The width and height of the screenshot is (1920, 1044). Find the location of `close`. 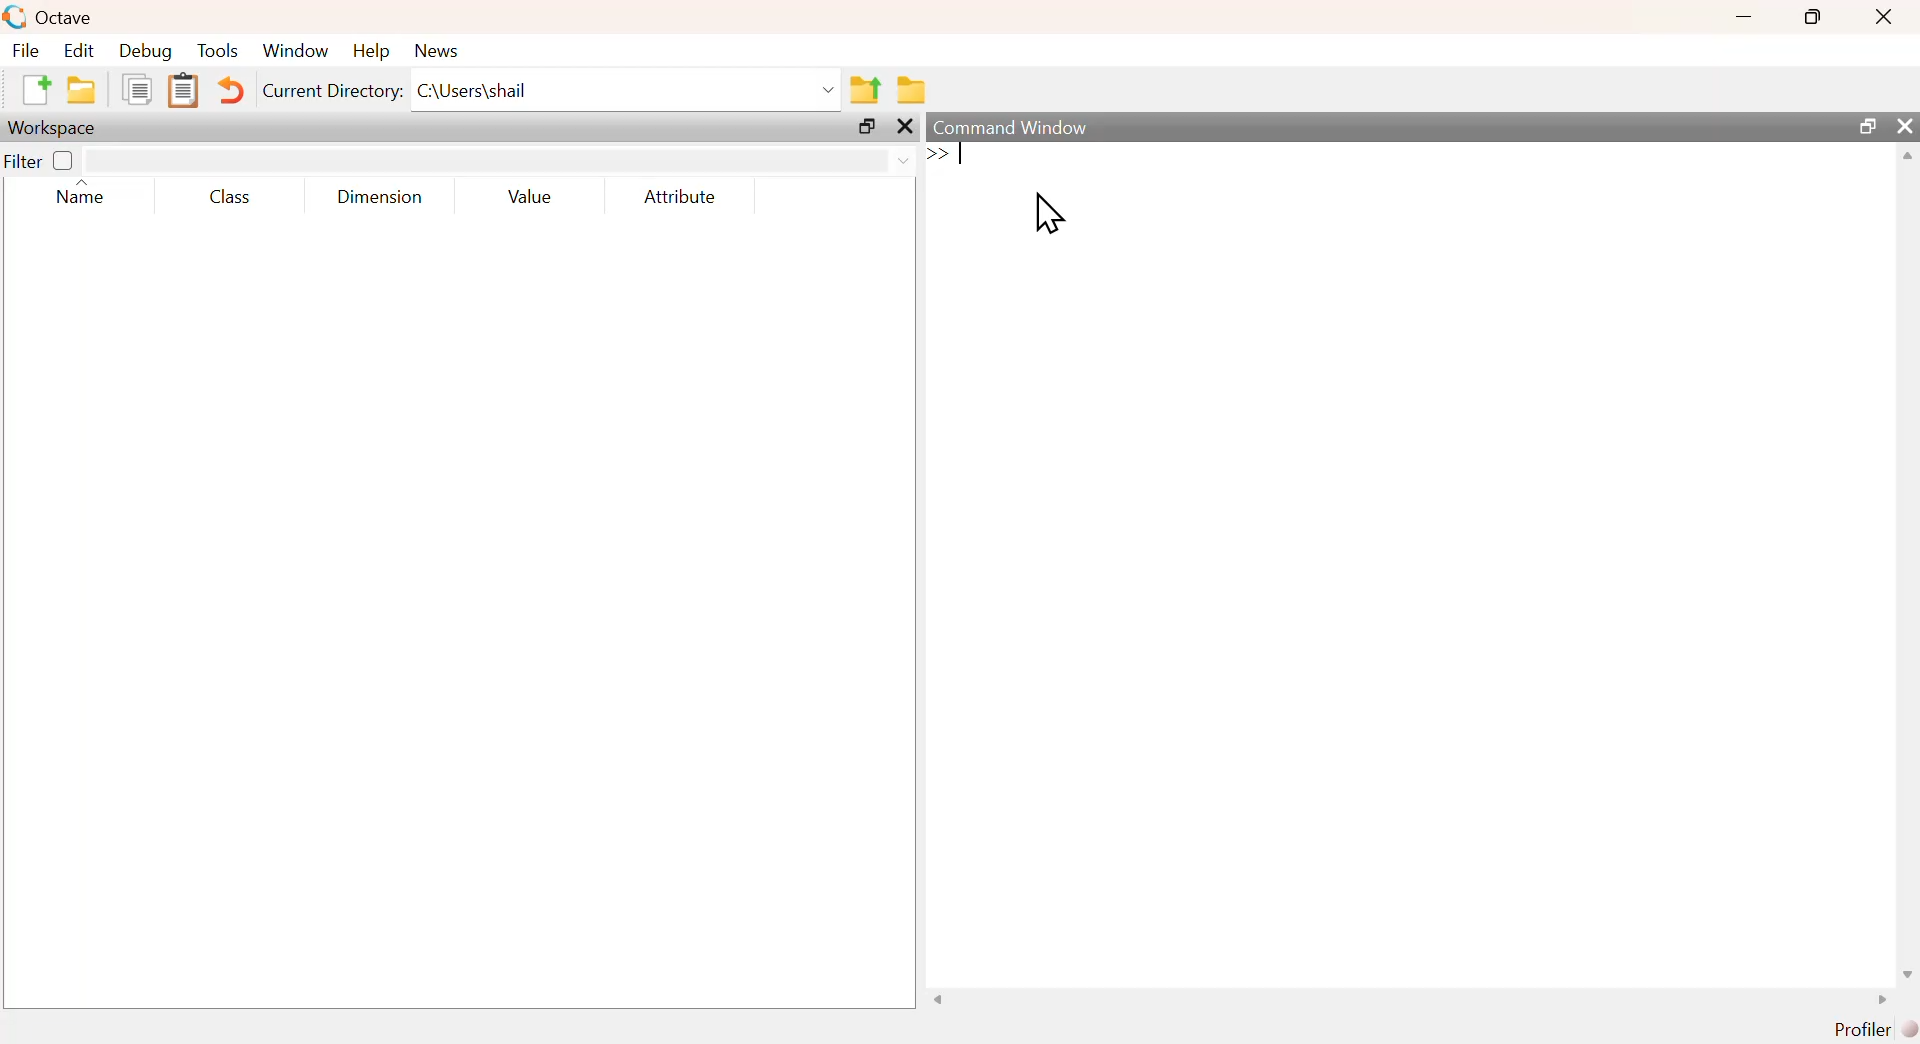

close is located at coordinates (905, 128).